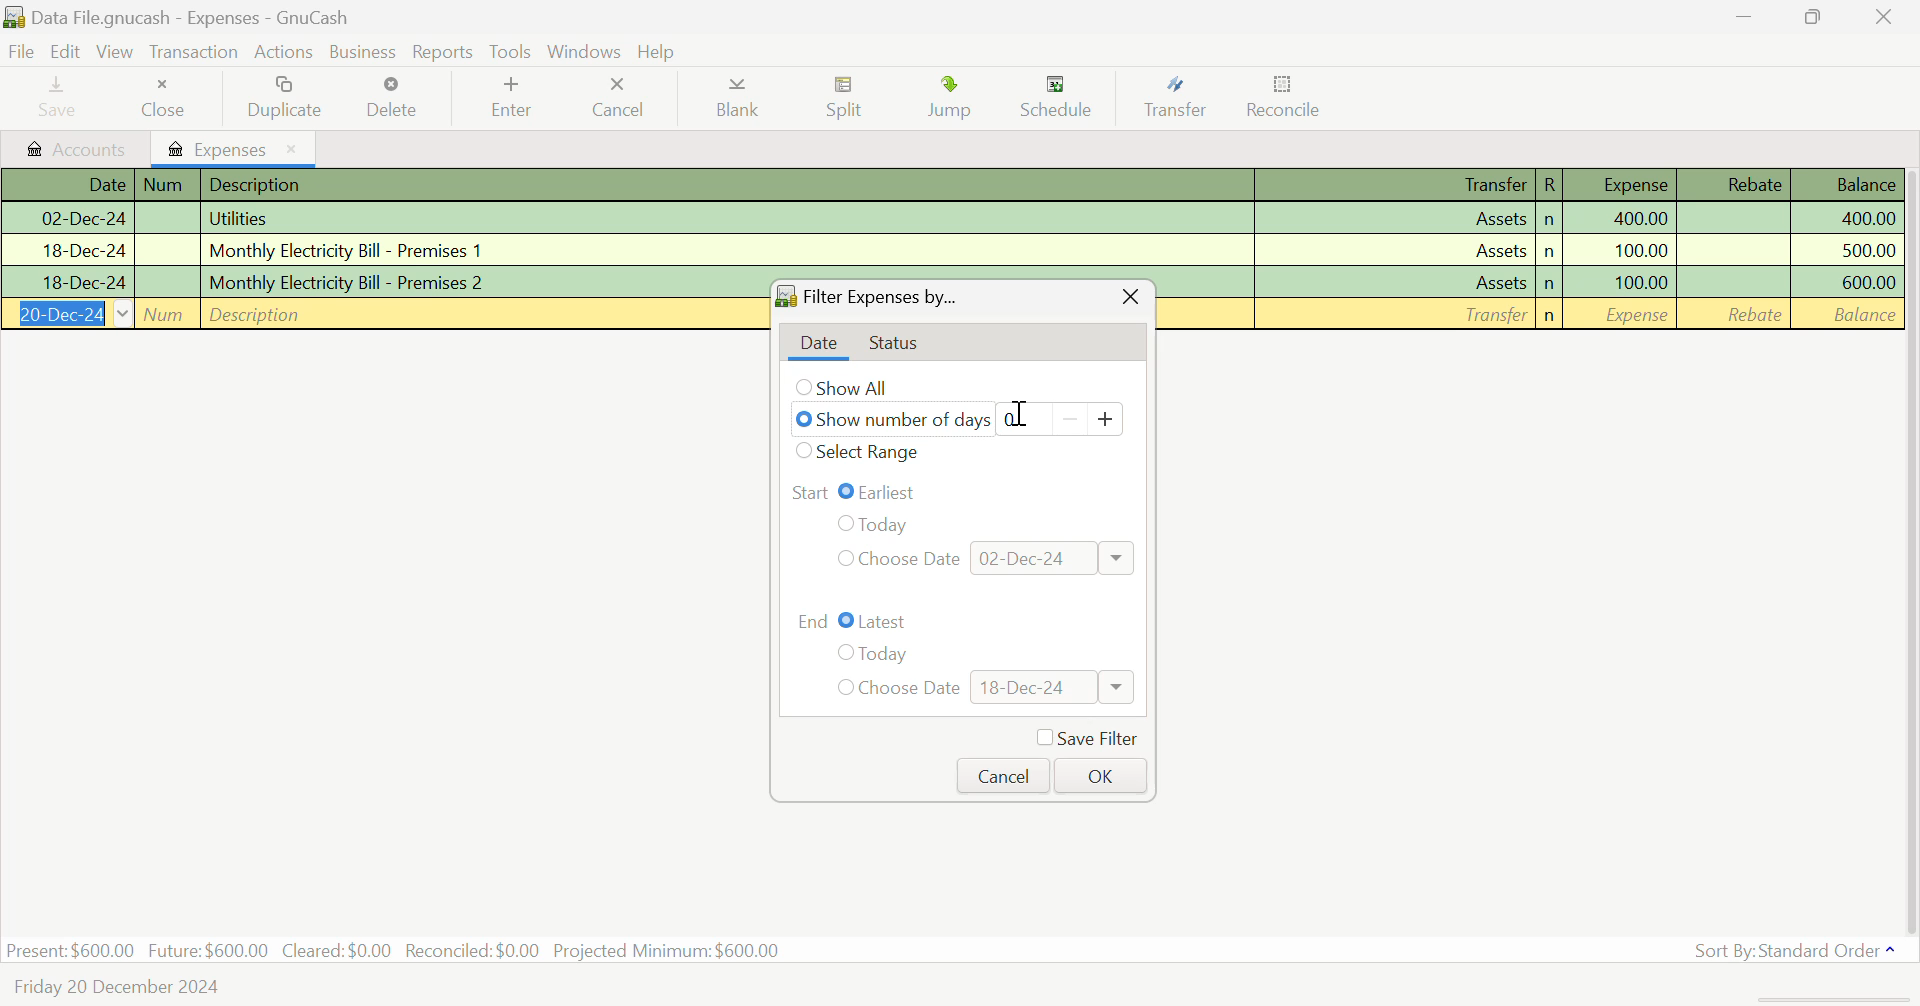 This screenshot has height=1006, width=1920. I want to click on Transaction, so click(191, 52).